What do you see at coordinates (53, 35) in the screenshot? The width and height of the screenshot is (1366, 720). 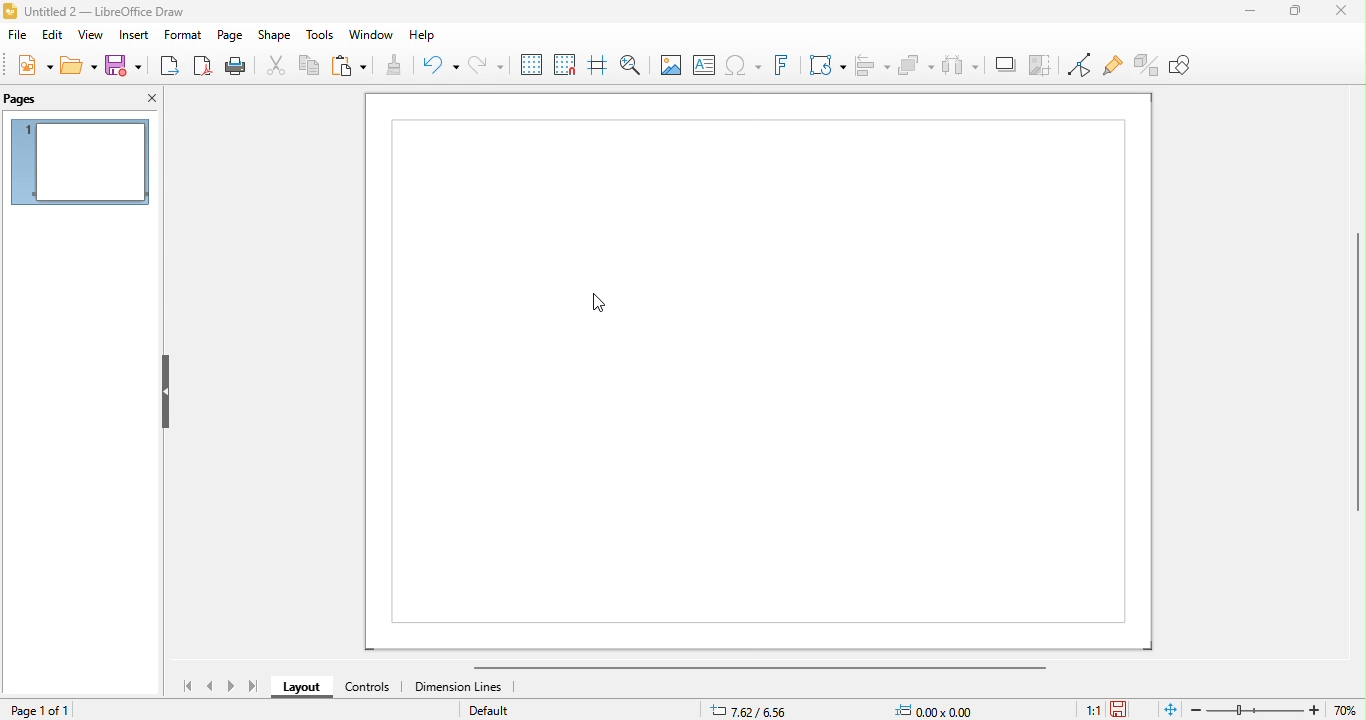 I see `edit` at bounding box center [53, 35].